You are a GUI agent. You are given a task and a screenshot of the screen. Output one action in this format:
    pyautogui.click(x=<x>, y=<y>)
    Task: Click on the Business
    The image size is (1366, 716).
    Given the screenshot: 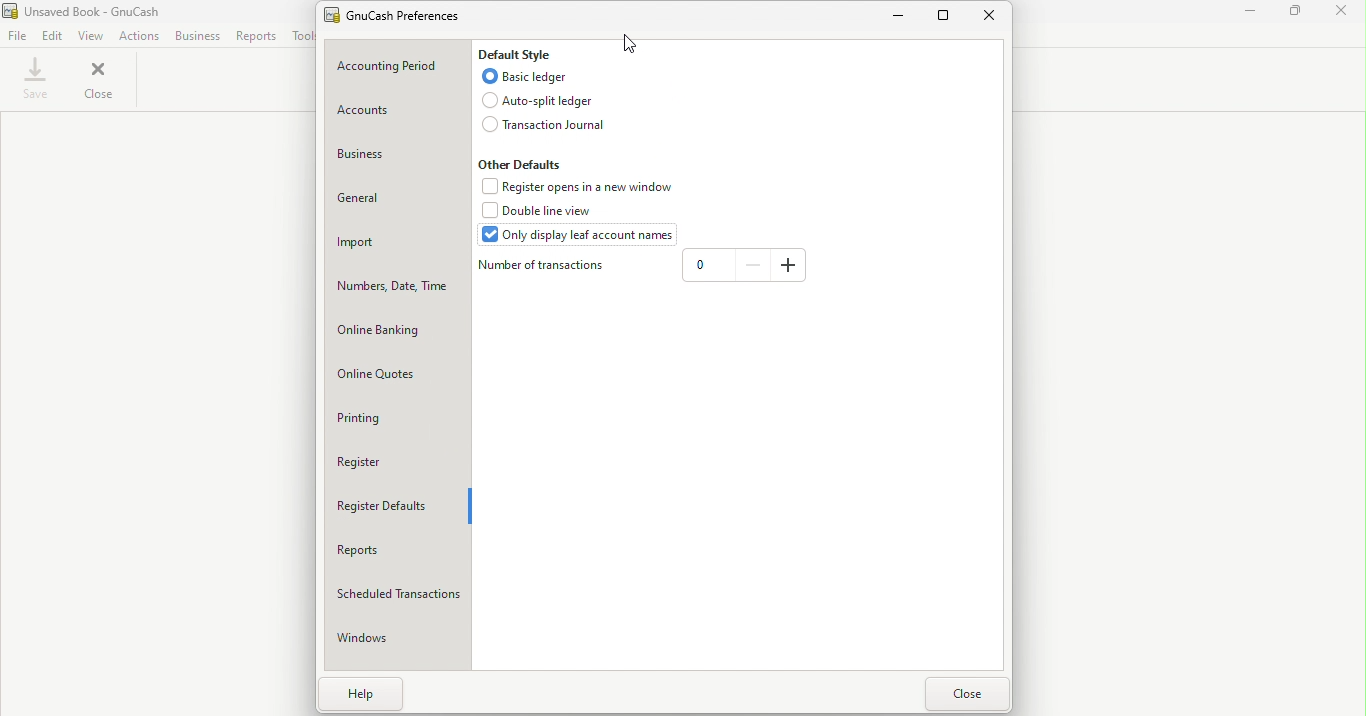 What is the action you would take?
    pyautogui.click(x=197, y=36)
    